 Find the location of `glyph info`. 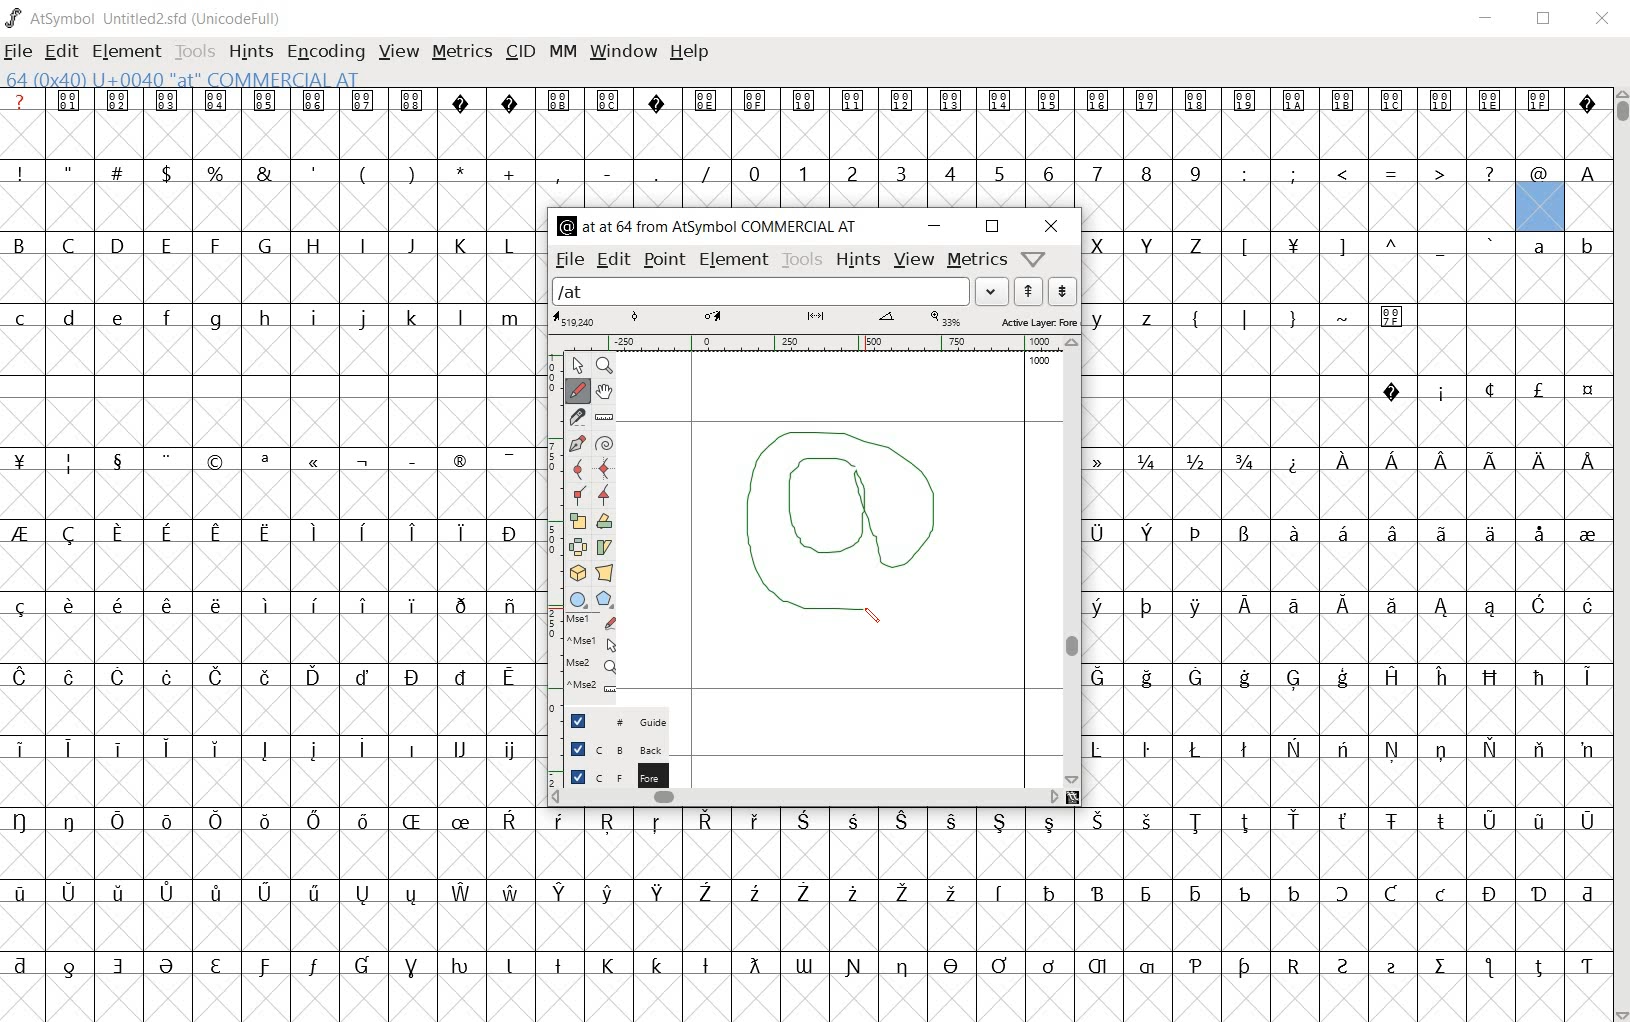

glyph info is located at coordinates (711, 224).